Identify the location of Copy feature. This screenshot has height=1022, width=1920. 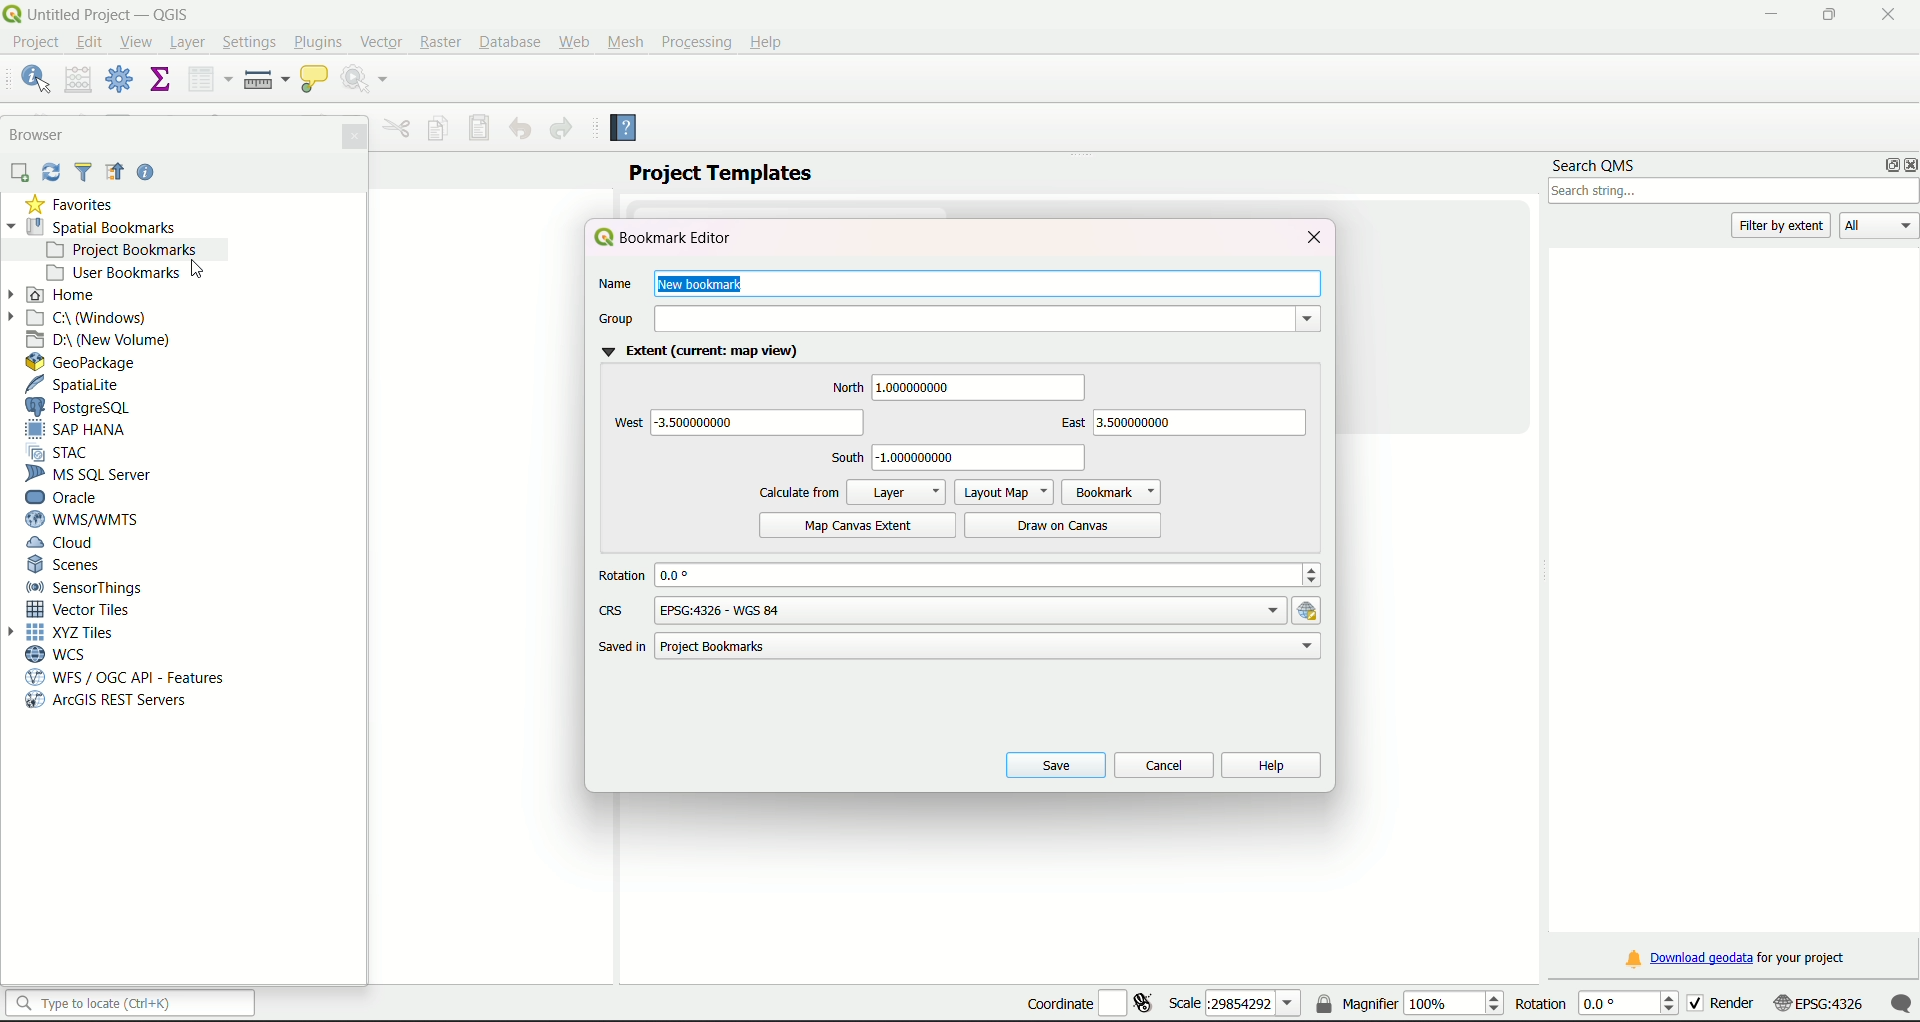
(437, 130).